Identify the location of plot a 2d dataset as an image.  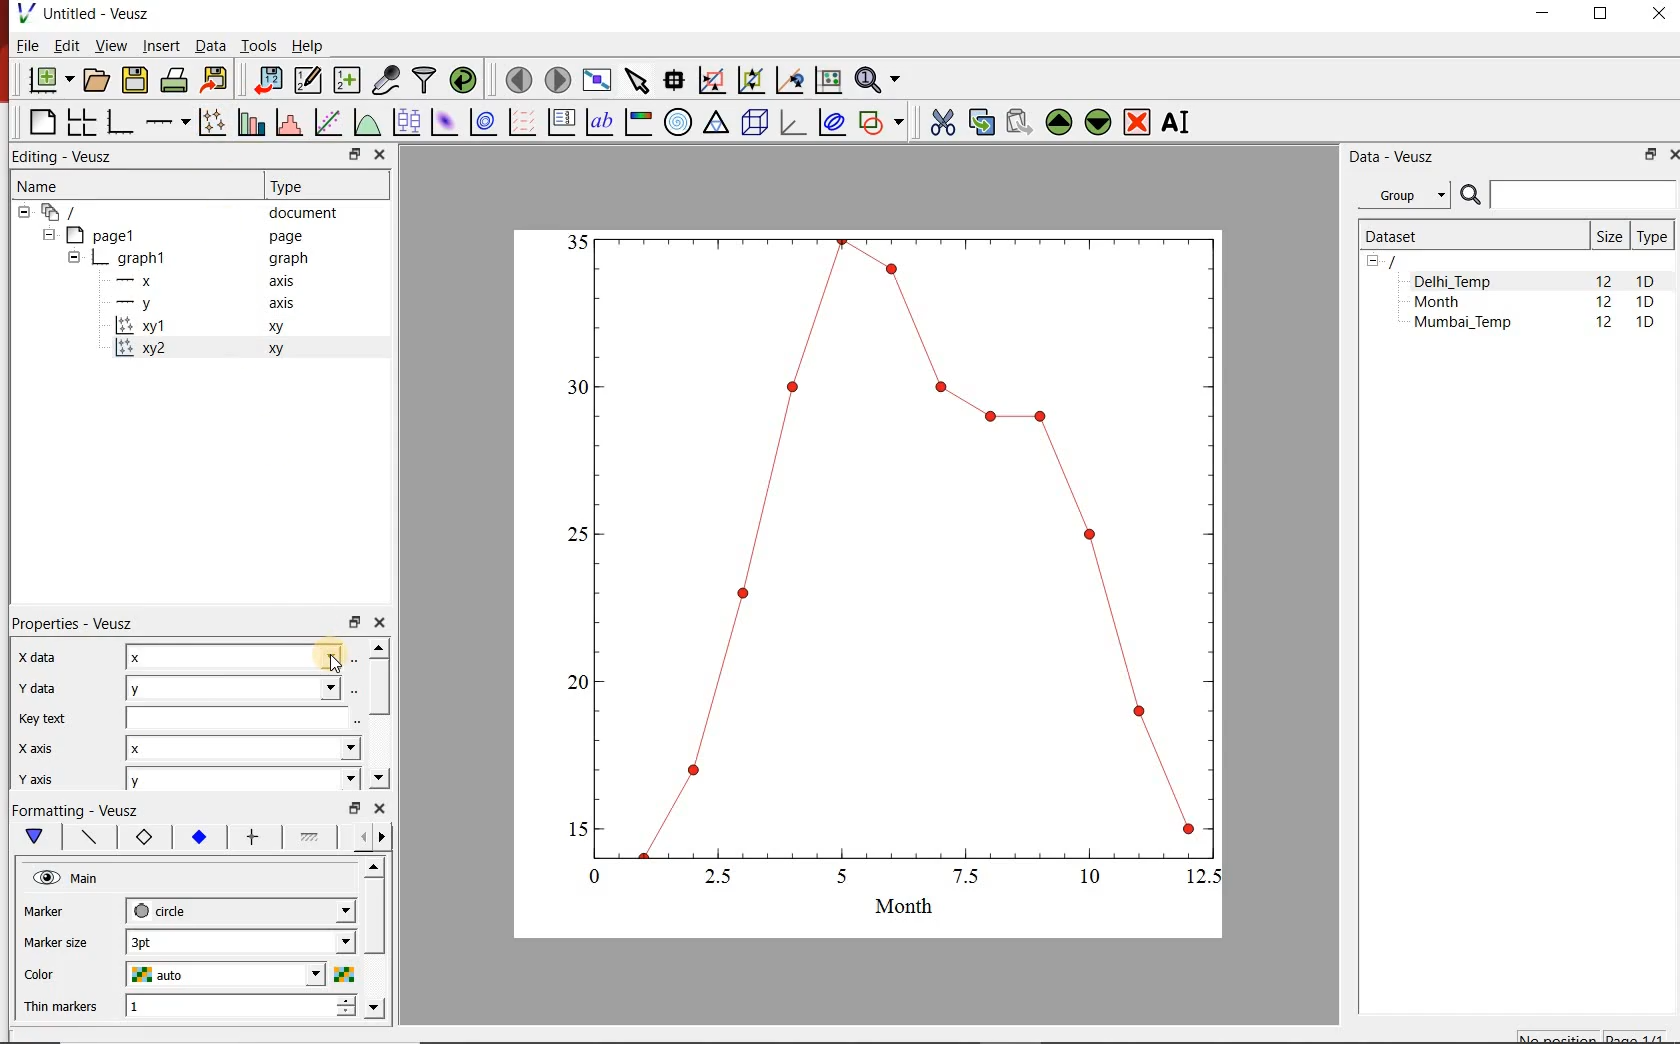
(446, 122).